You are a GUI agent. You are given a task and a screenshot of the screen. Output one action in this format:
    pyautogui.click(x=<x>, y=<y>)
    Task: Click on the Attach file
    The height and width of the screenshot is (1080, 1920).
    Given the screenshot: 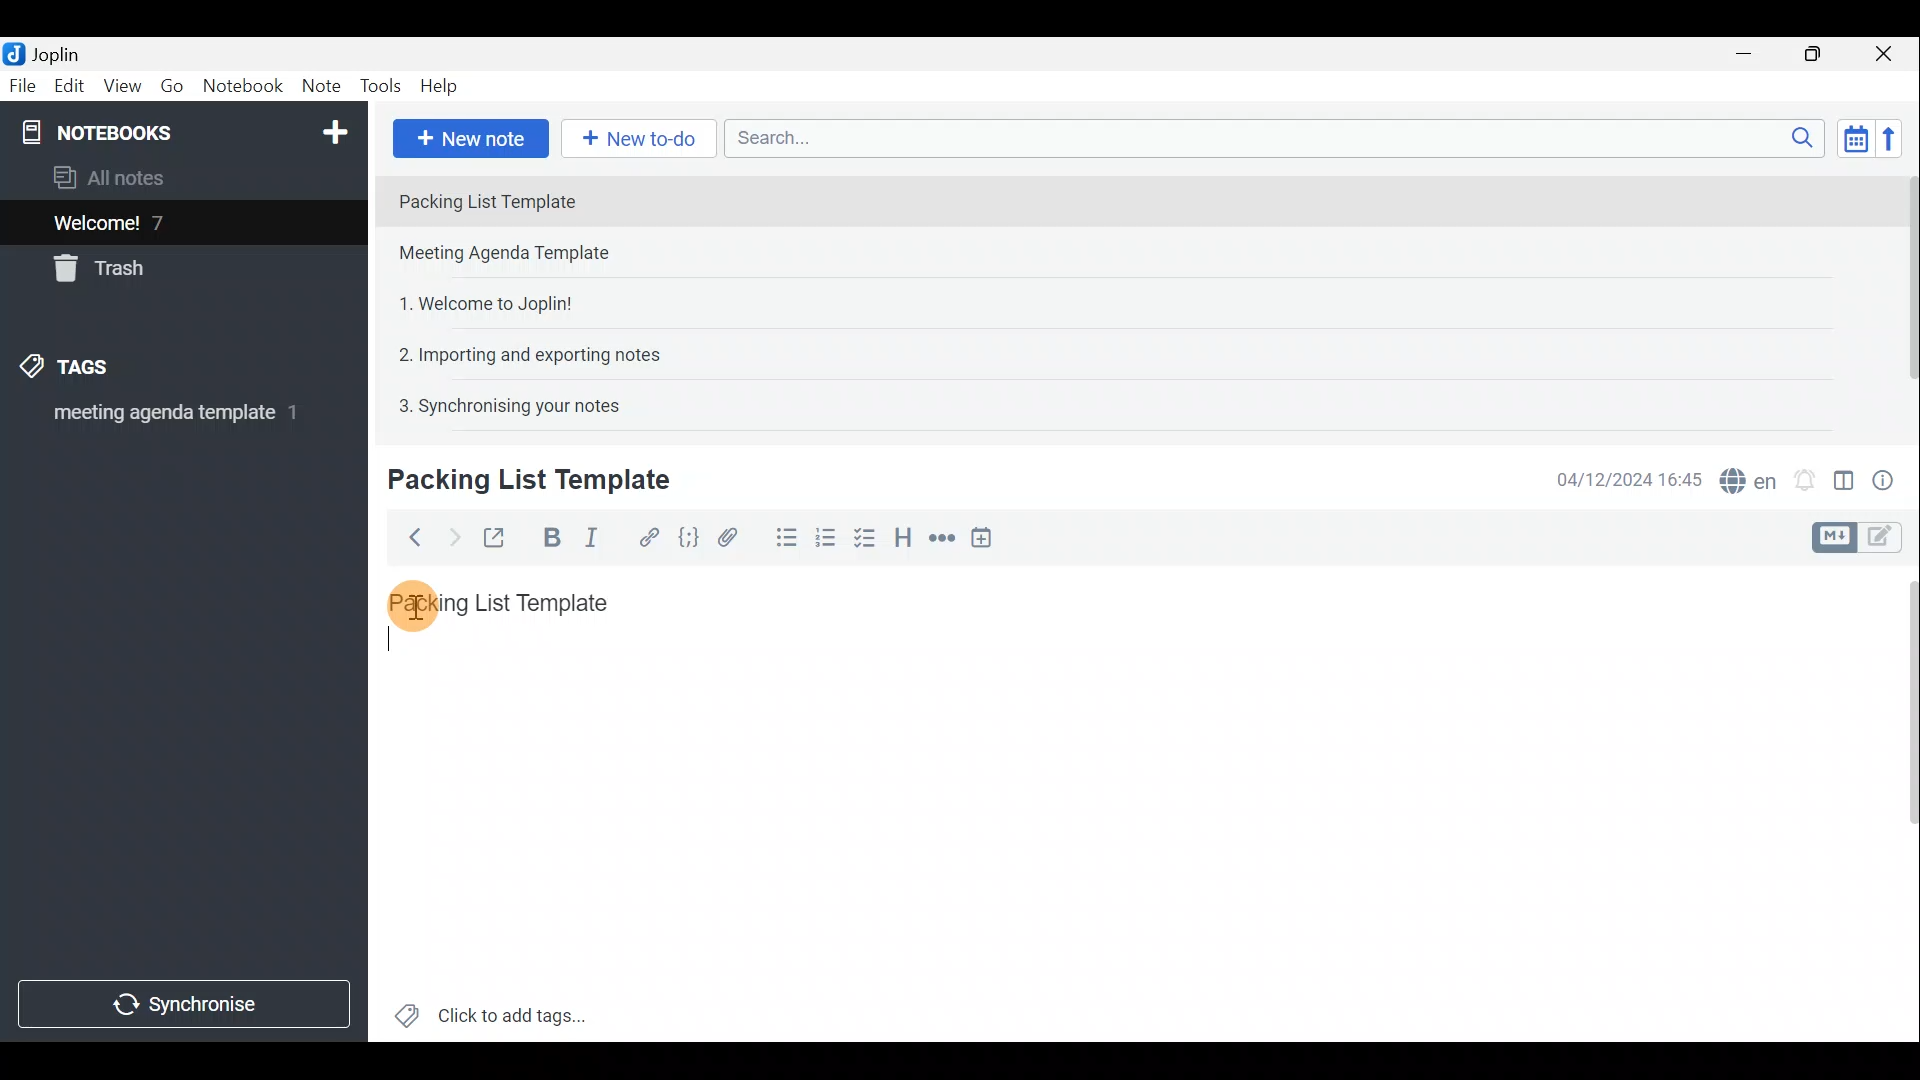 What is the action you would take?
    pyautogui.click(x=728, y=536)
    